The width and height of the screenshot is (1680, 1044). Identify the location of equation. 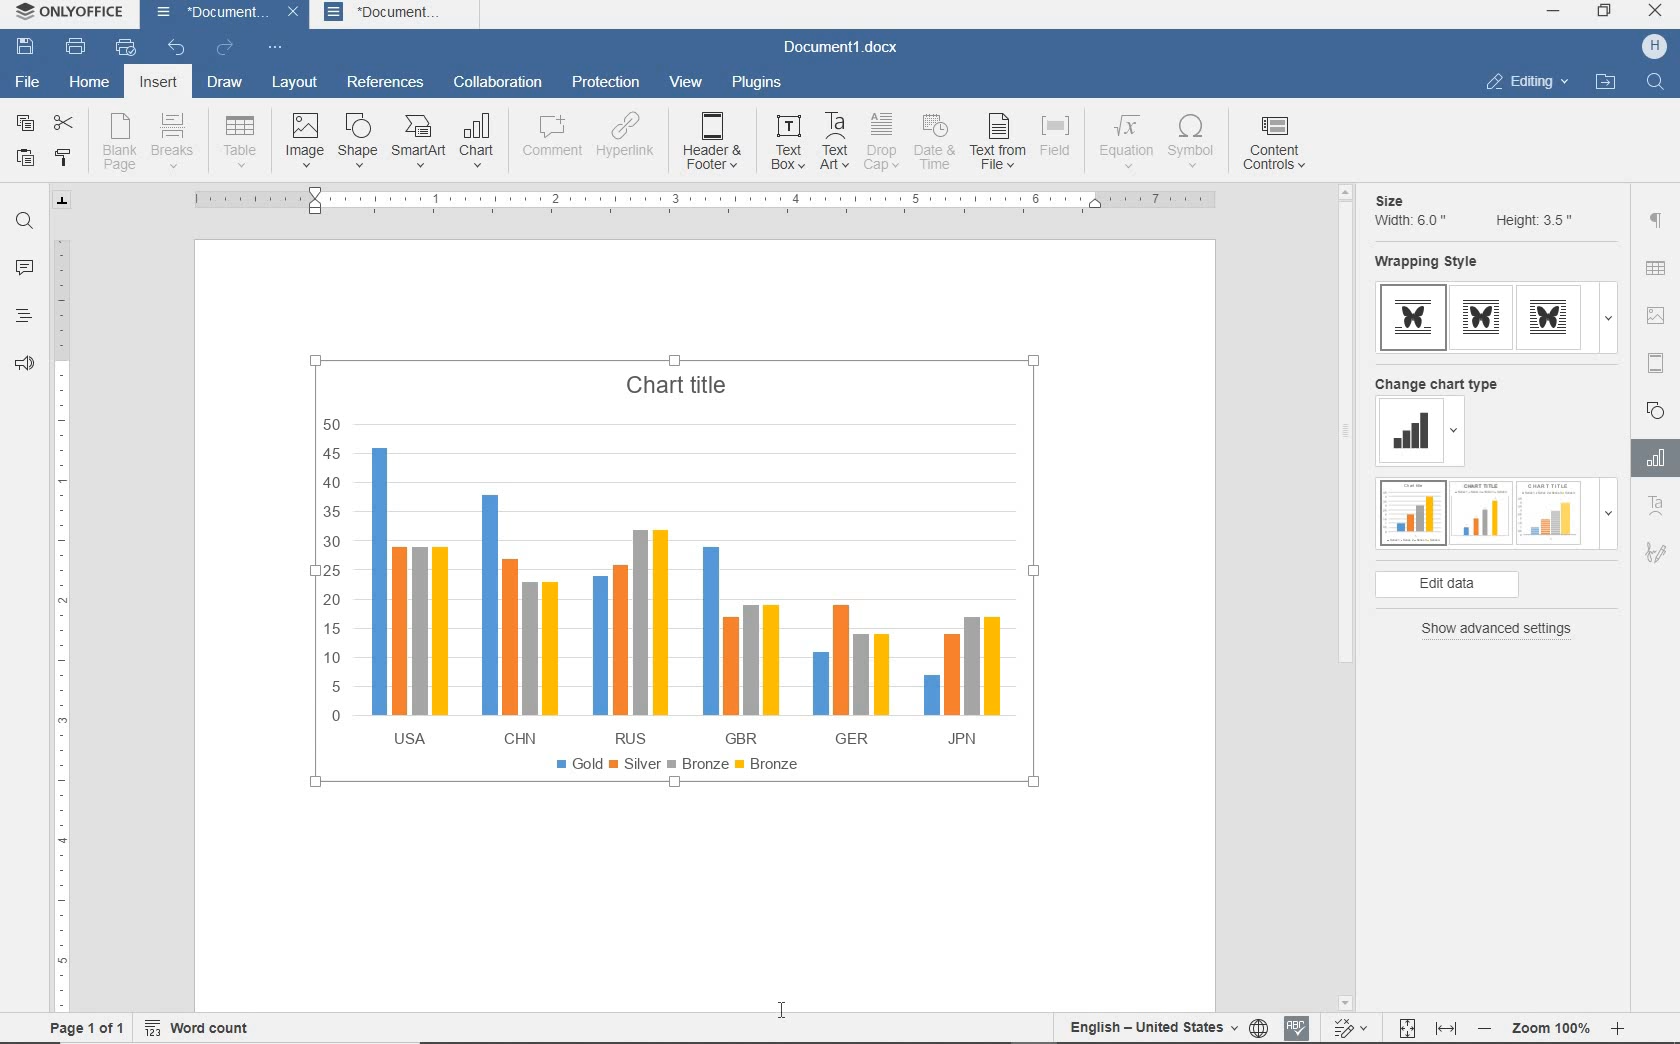
(1122, 144).